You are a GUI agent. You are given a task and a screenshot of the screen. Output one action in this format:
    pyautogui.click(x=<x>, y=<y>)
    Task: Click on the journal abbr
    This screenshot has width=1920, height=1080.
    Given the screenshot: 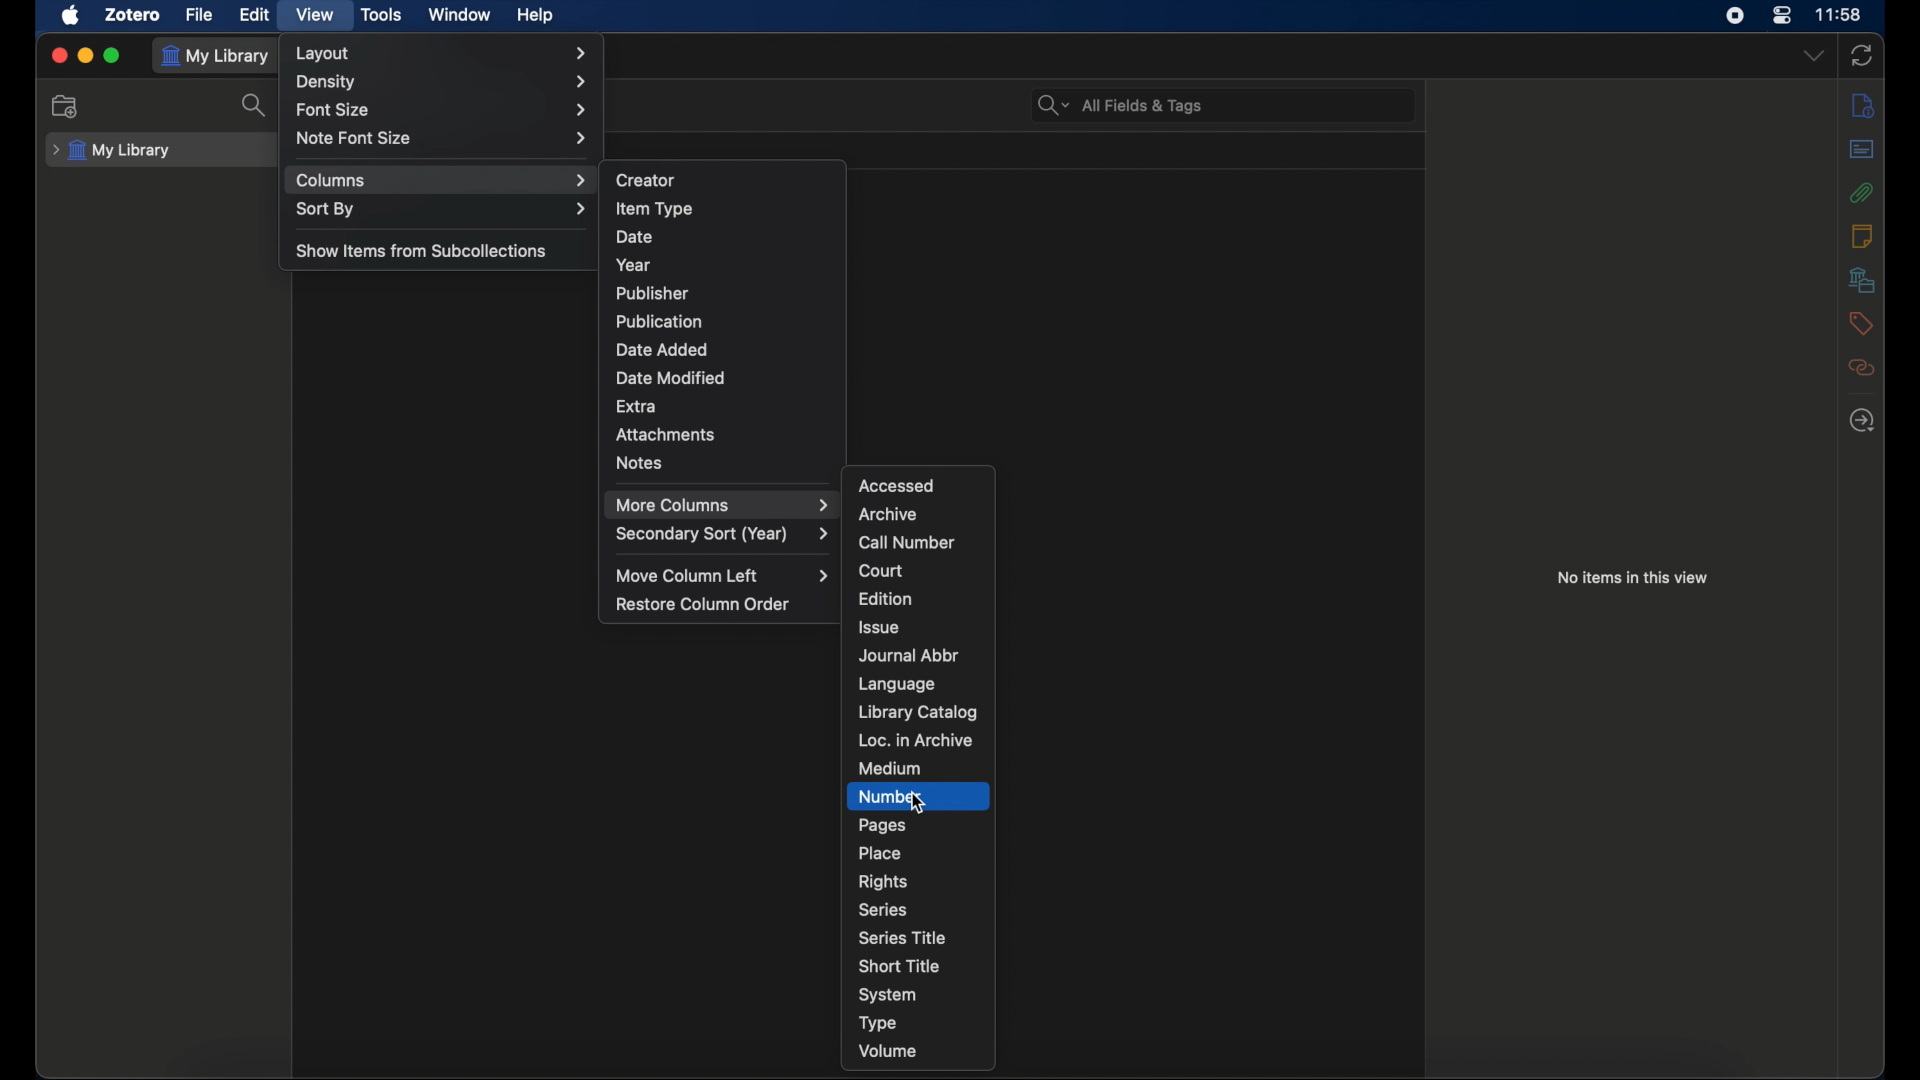 What is the action you would take?
    pyautogui.click(x=908, y=655)
    